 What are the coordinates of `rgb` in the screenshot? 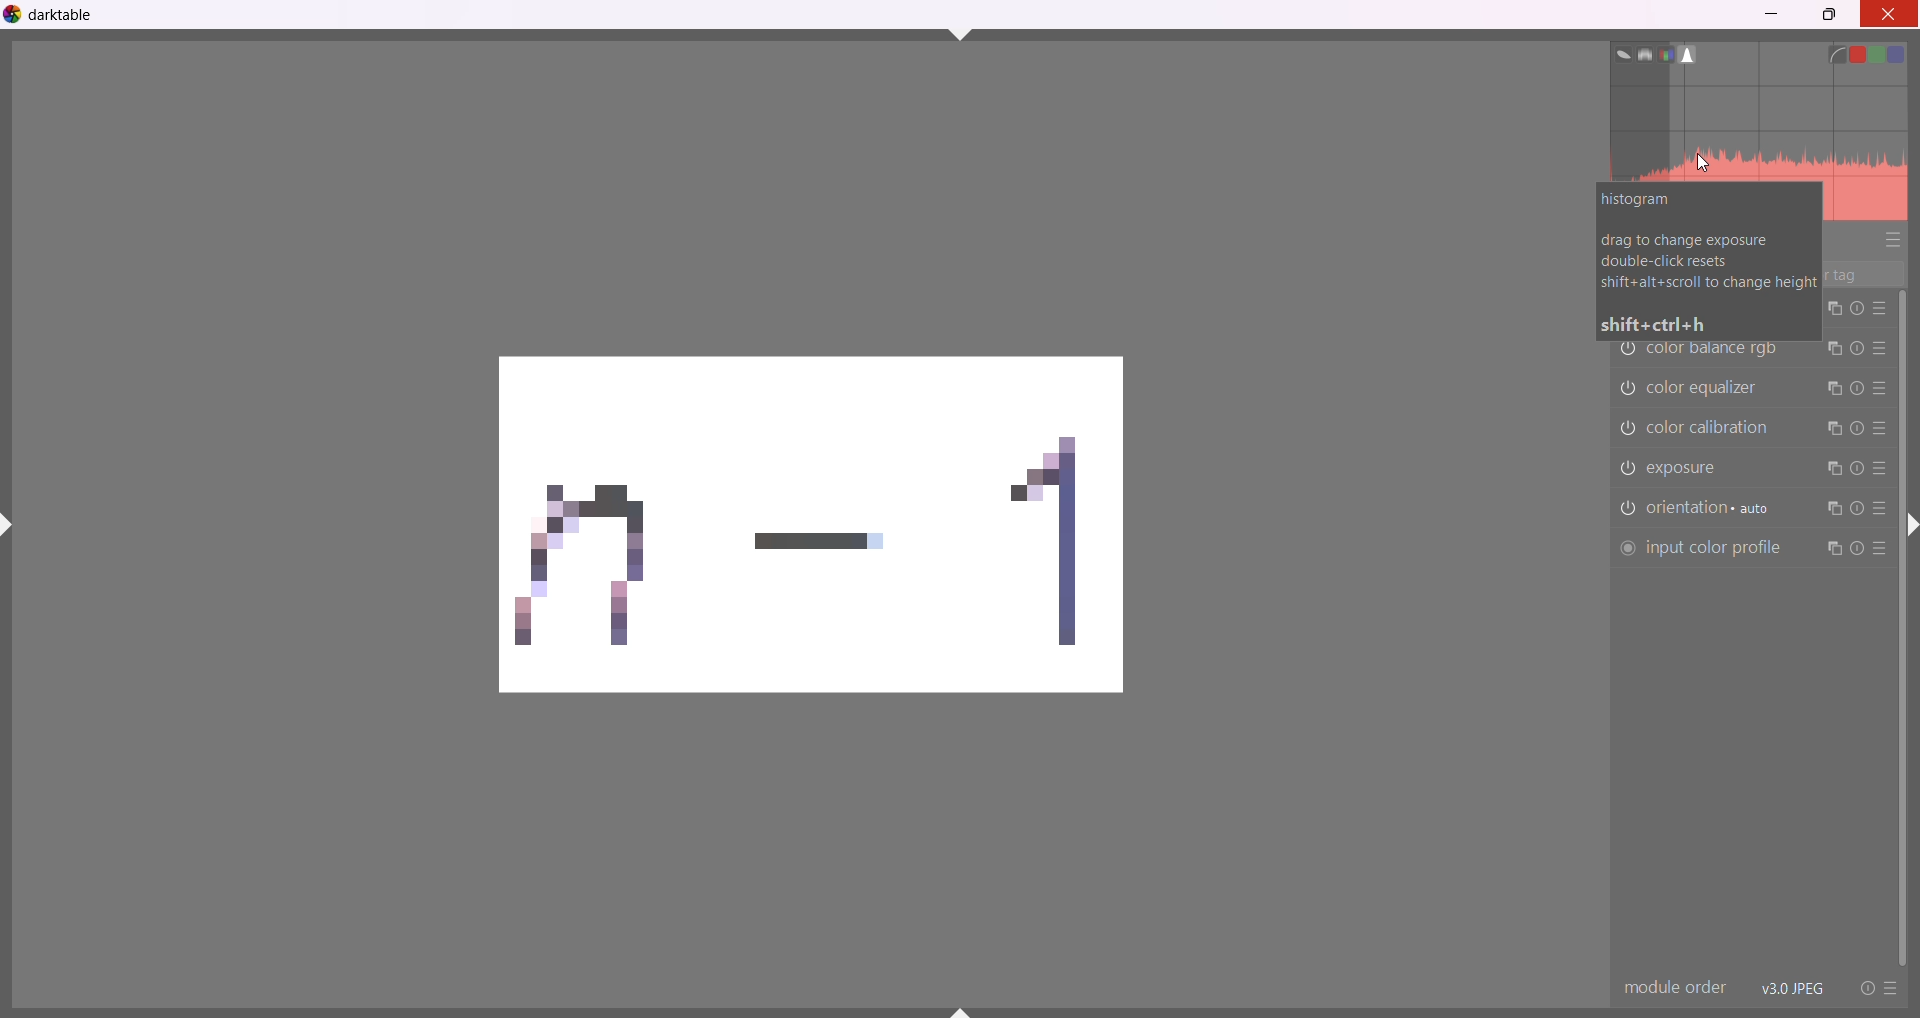 It's located at (1666, 54).